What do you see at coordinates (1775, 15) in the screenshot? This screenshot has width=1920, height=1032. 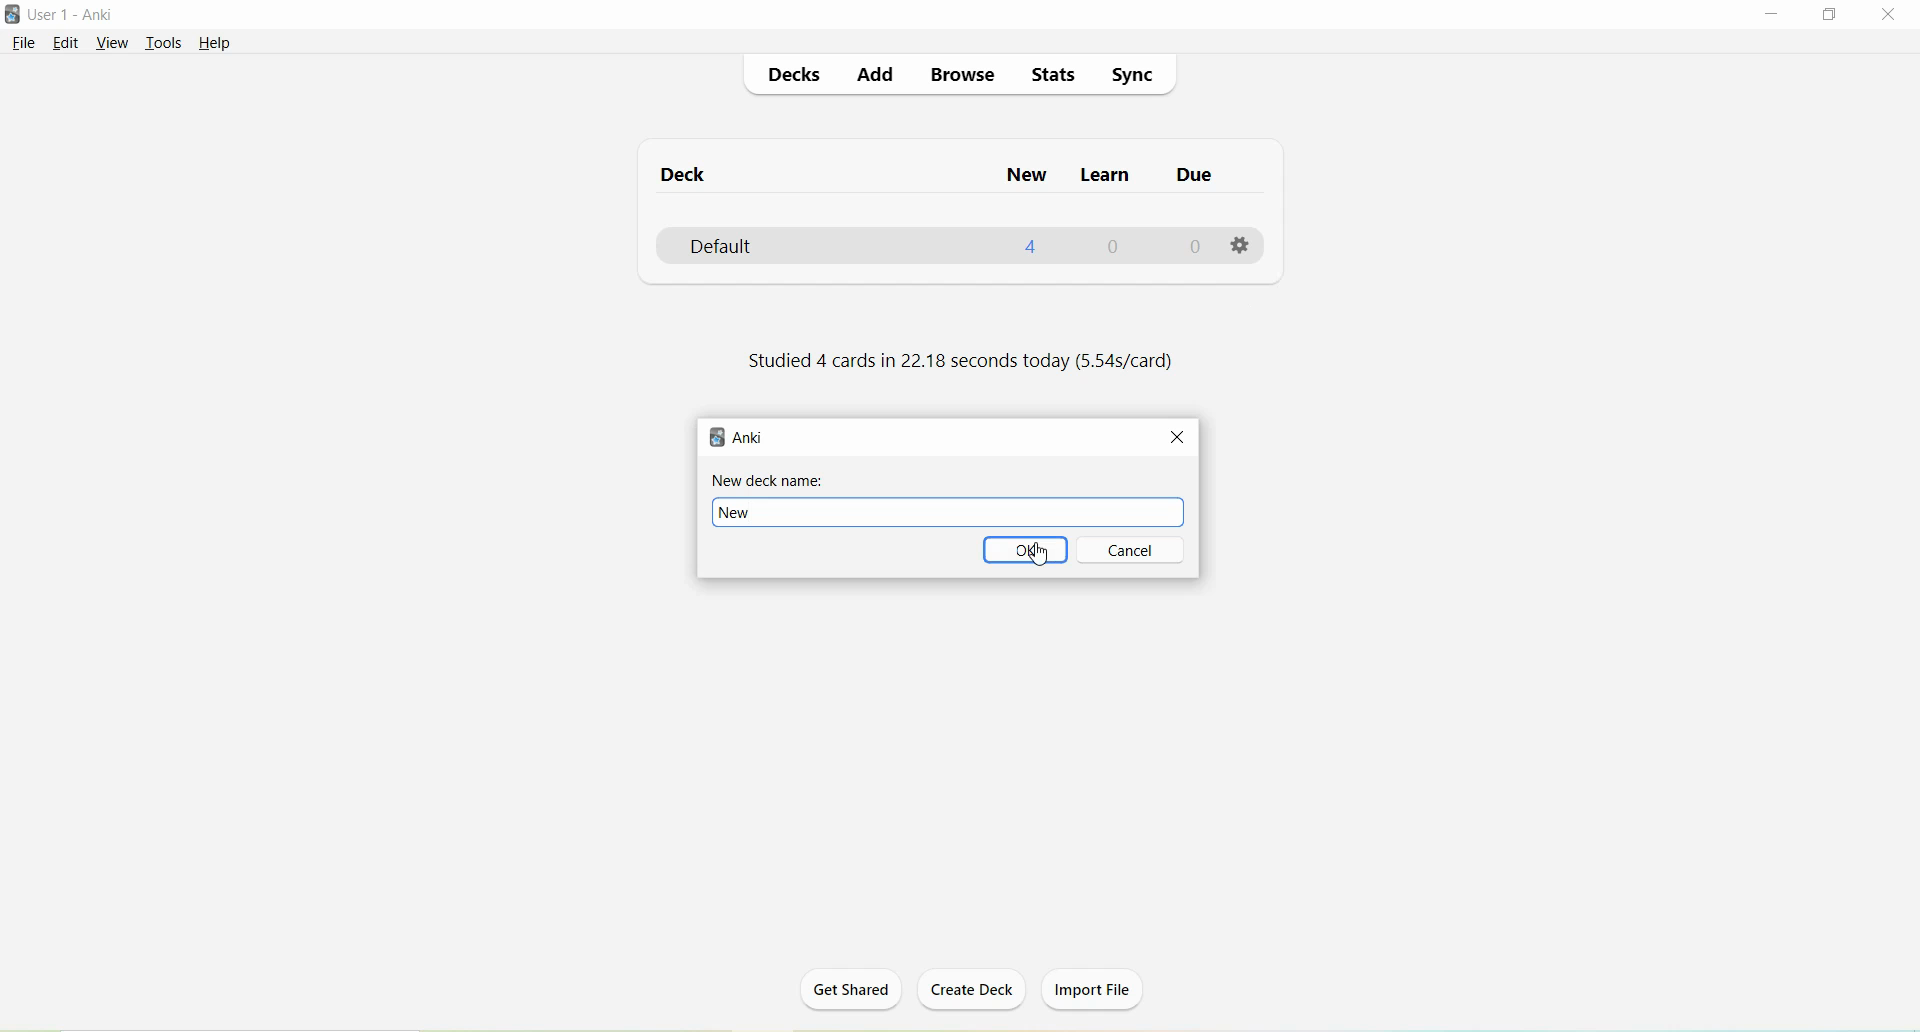 I see `Minimize` at bounding box center [1775, 15].